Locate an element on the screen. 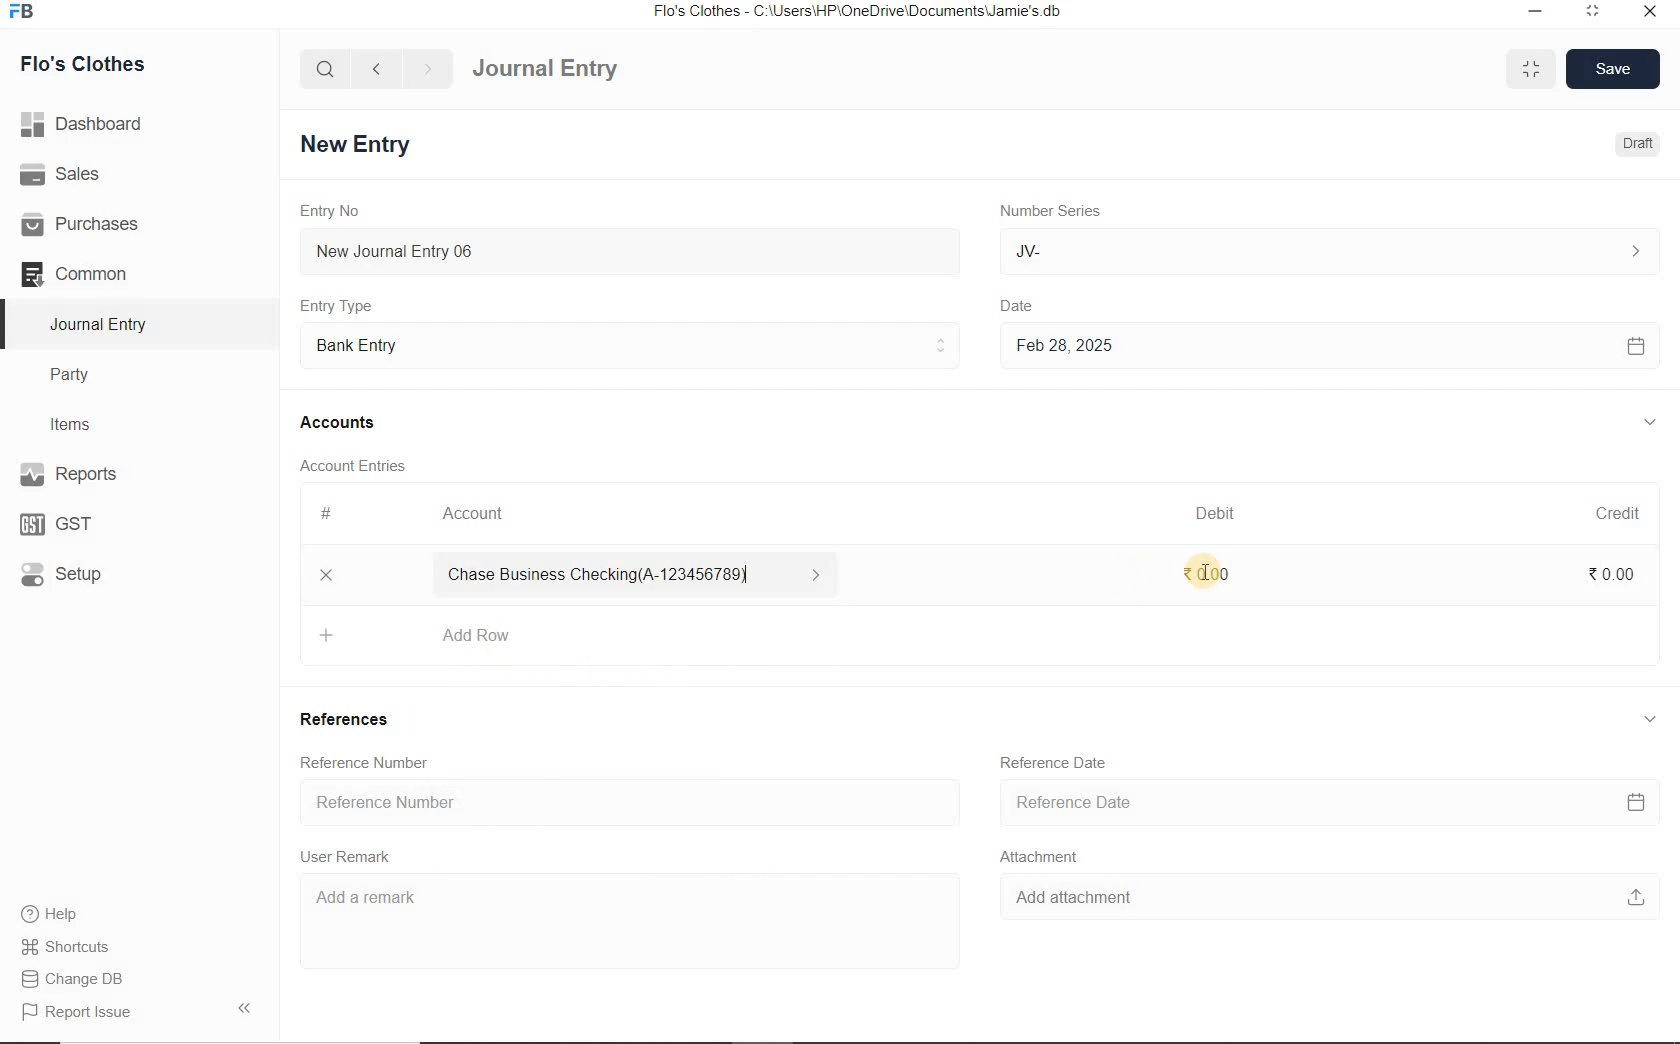 The image size is (1680, 1044). Items is located at coordinates (80, 422).